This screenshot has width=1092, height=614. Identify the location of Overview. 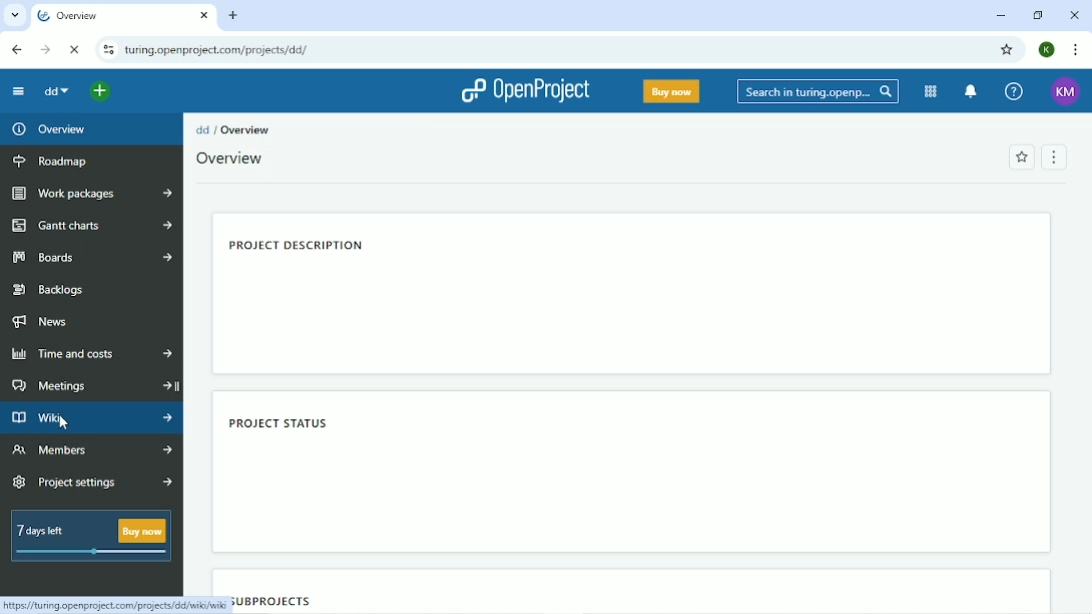
(230, 160).